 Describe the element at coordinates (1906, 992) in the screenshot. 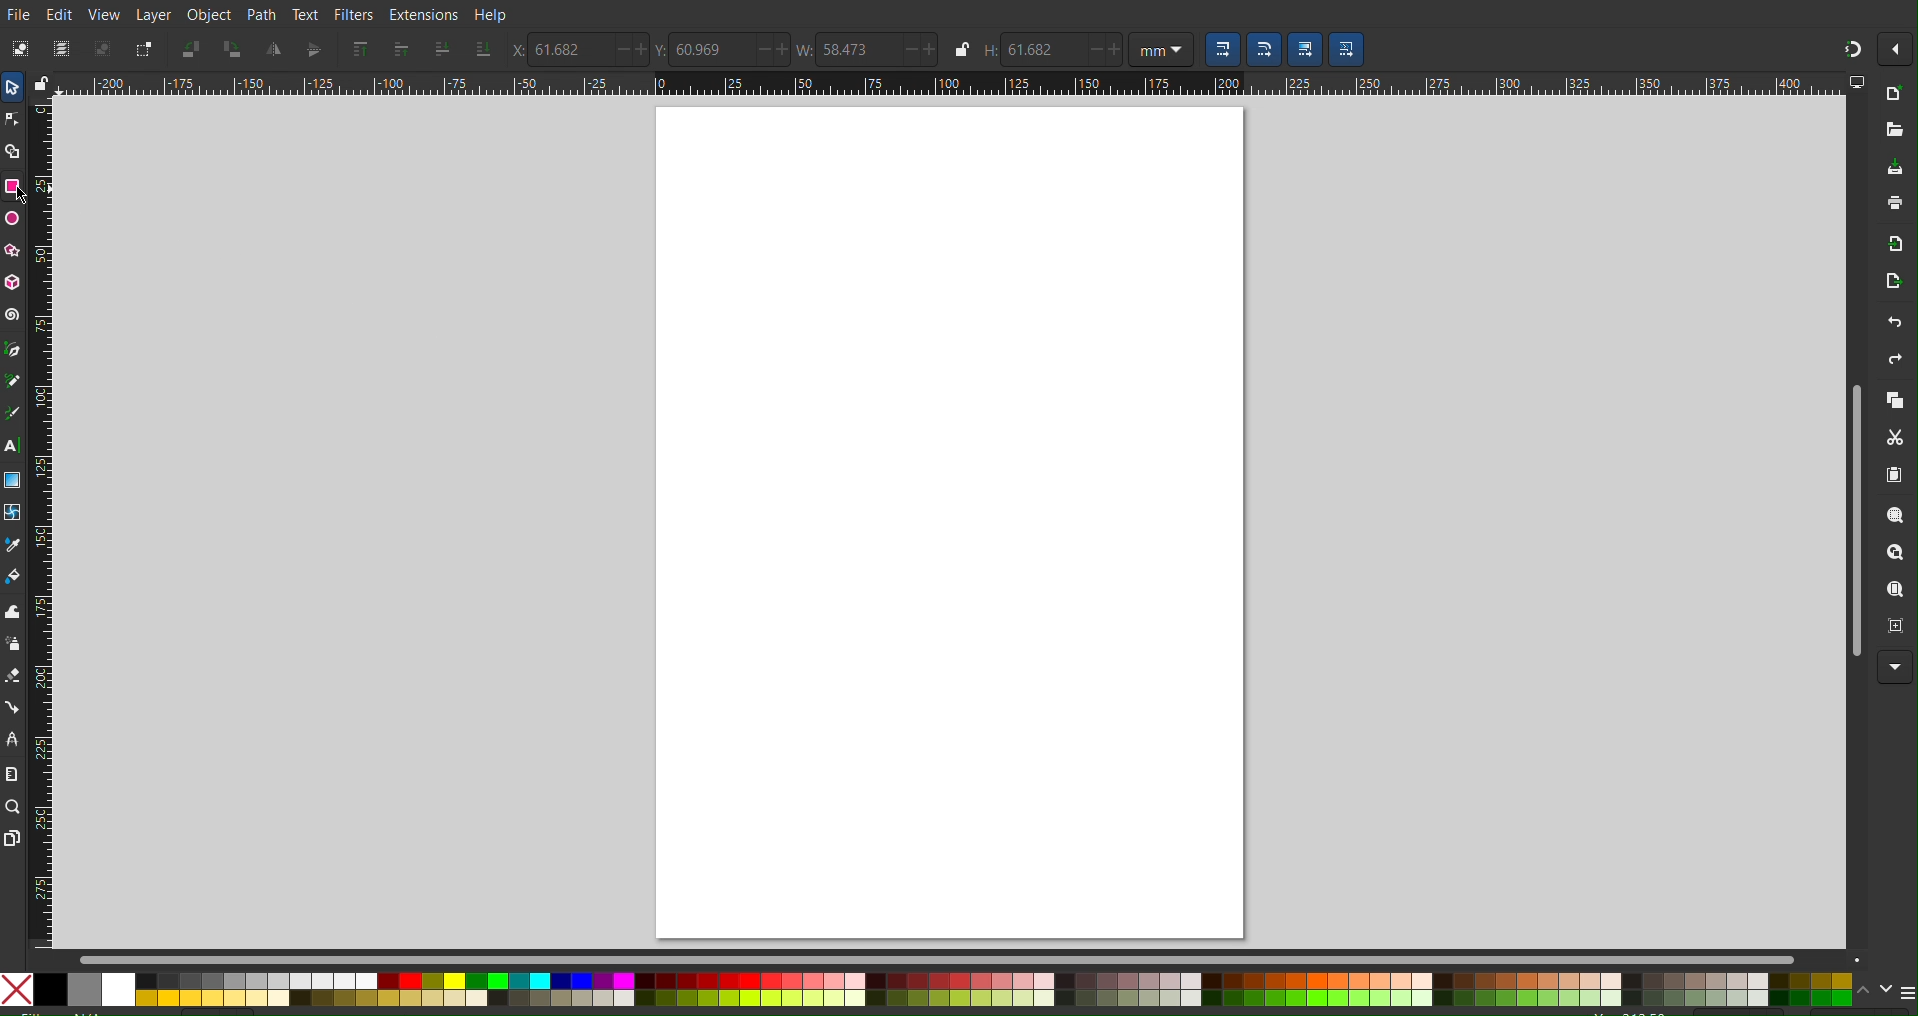

I see `menu` at that location.